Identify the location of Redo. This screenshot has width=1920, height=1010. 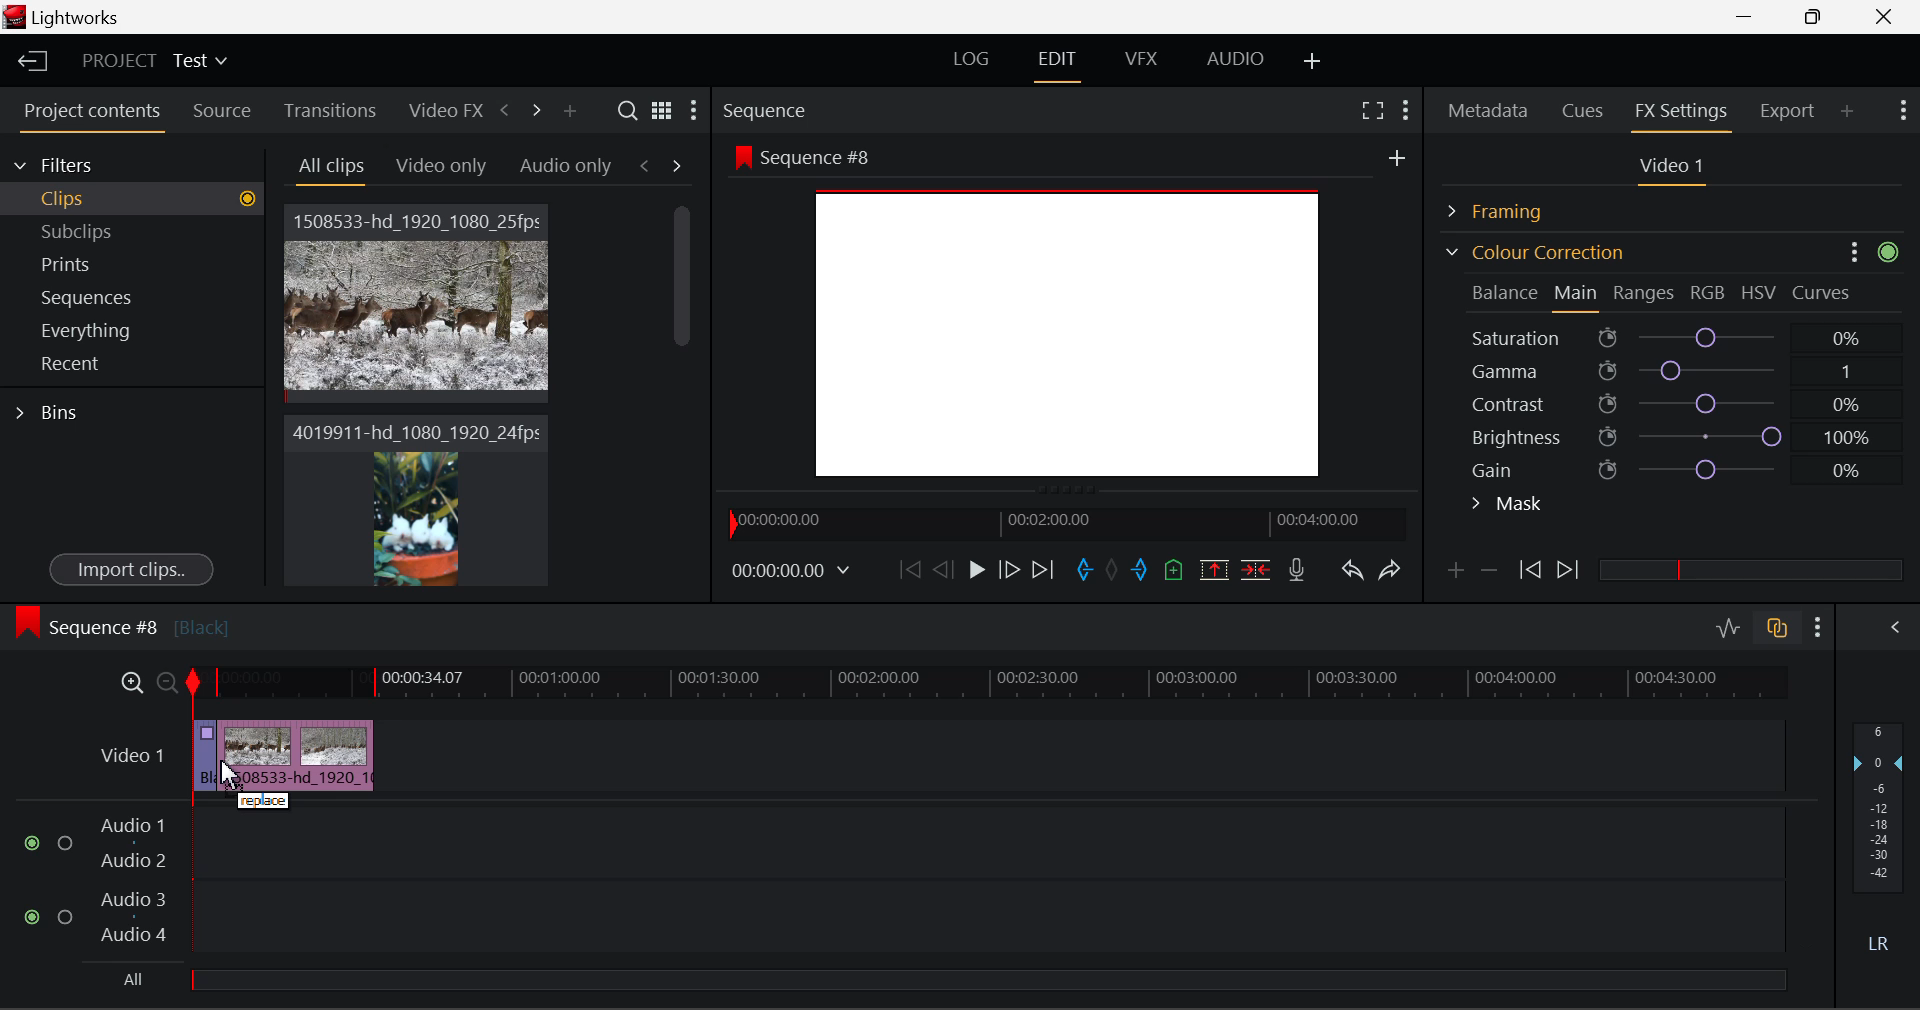
(1390, 569).